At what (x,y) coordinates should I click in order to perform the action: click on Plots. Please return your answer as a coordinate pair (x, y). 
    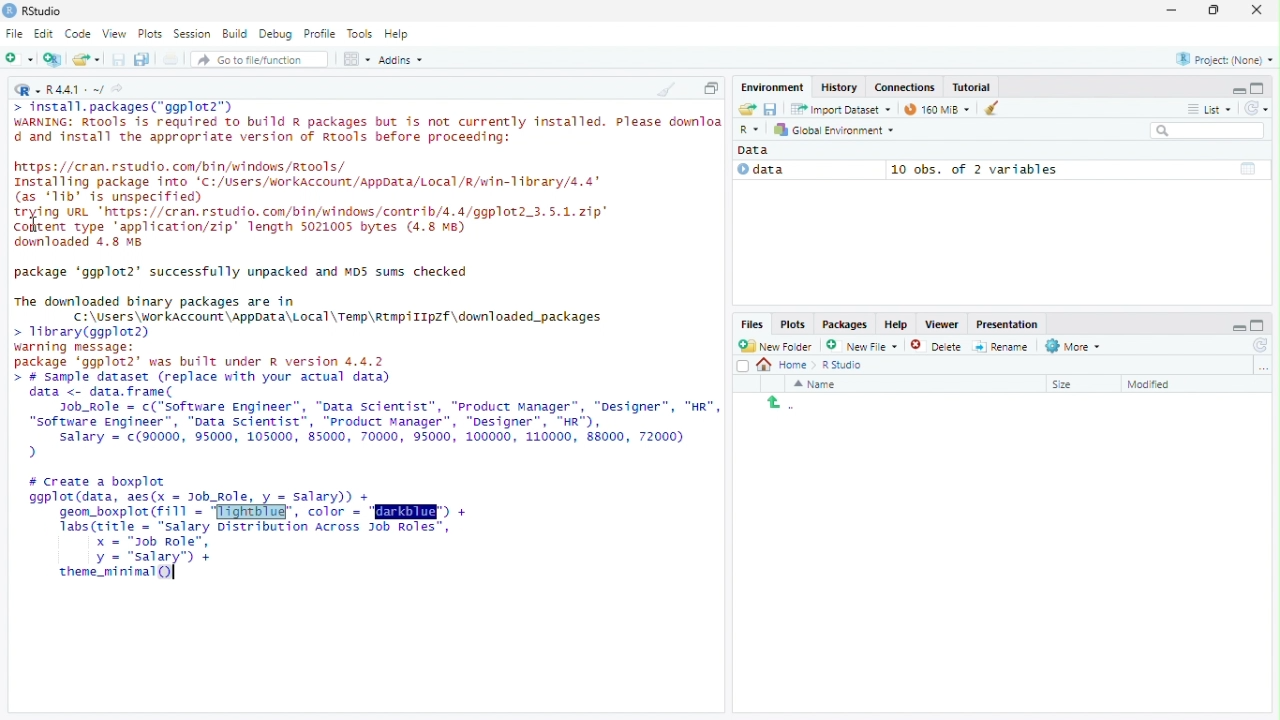
    Looking at the image, I should click on (792, 325).